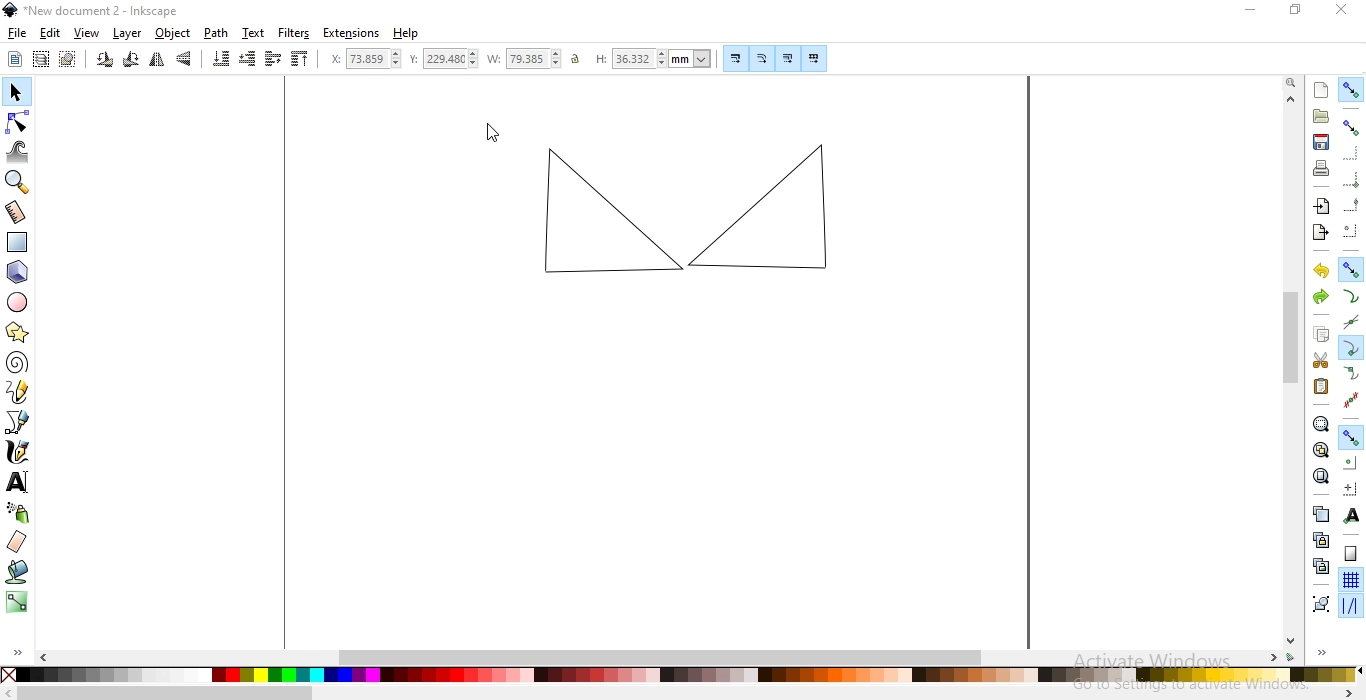 The image size is (1366, 700). Describe the element at coordinates (254, 33) in the screenshot. I see `text` at that location.